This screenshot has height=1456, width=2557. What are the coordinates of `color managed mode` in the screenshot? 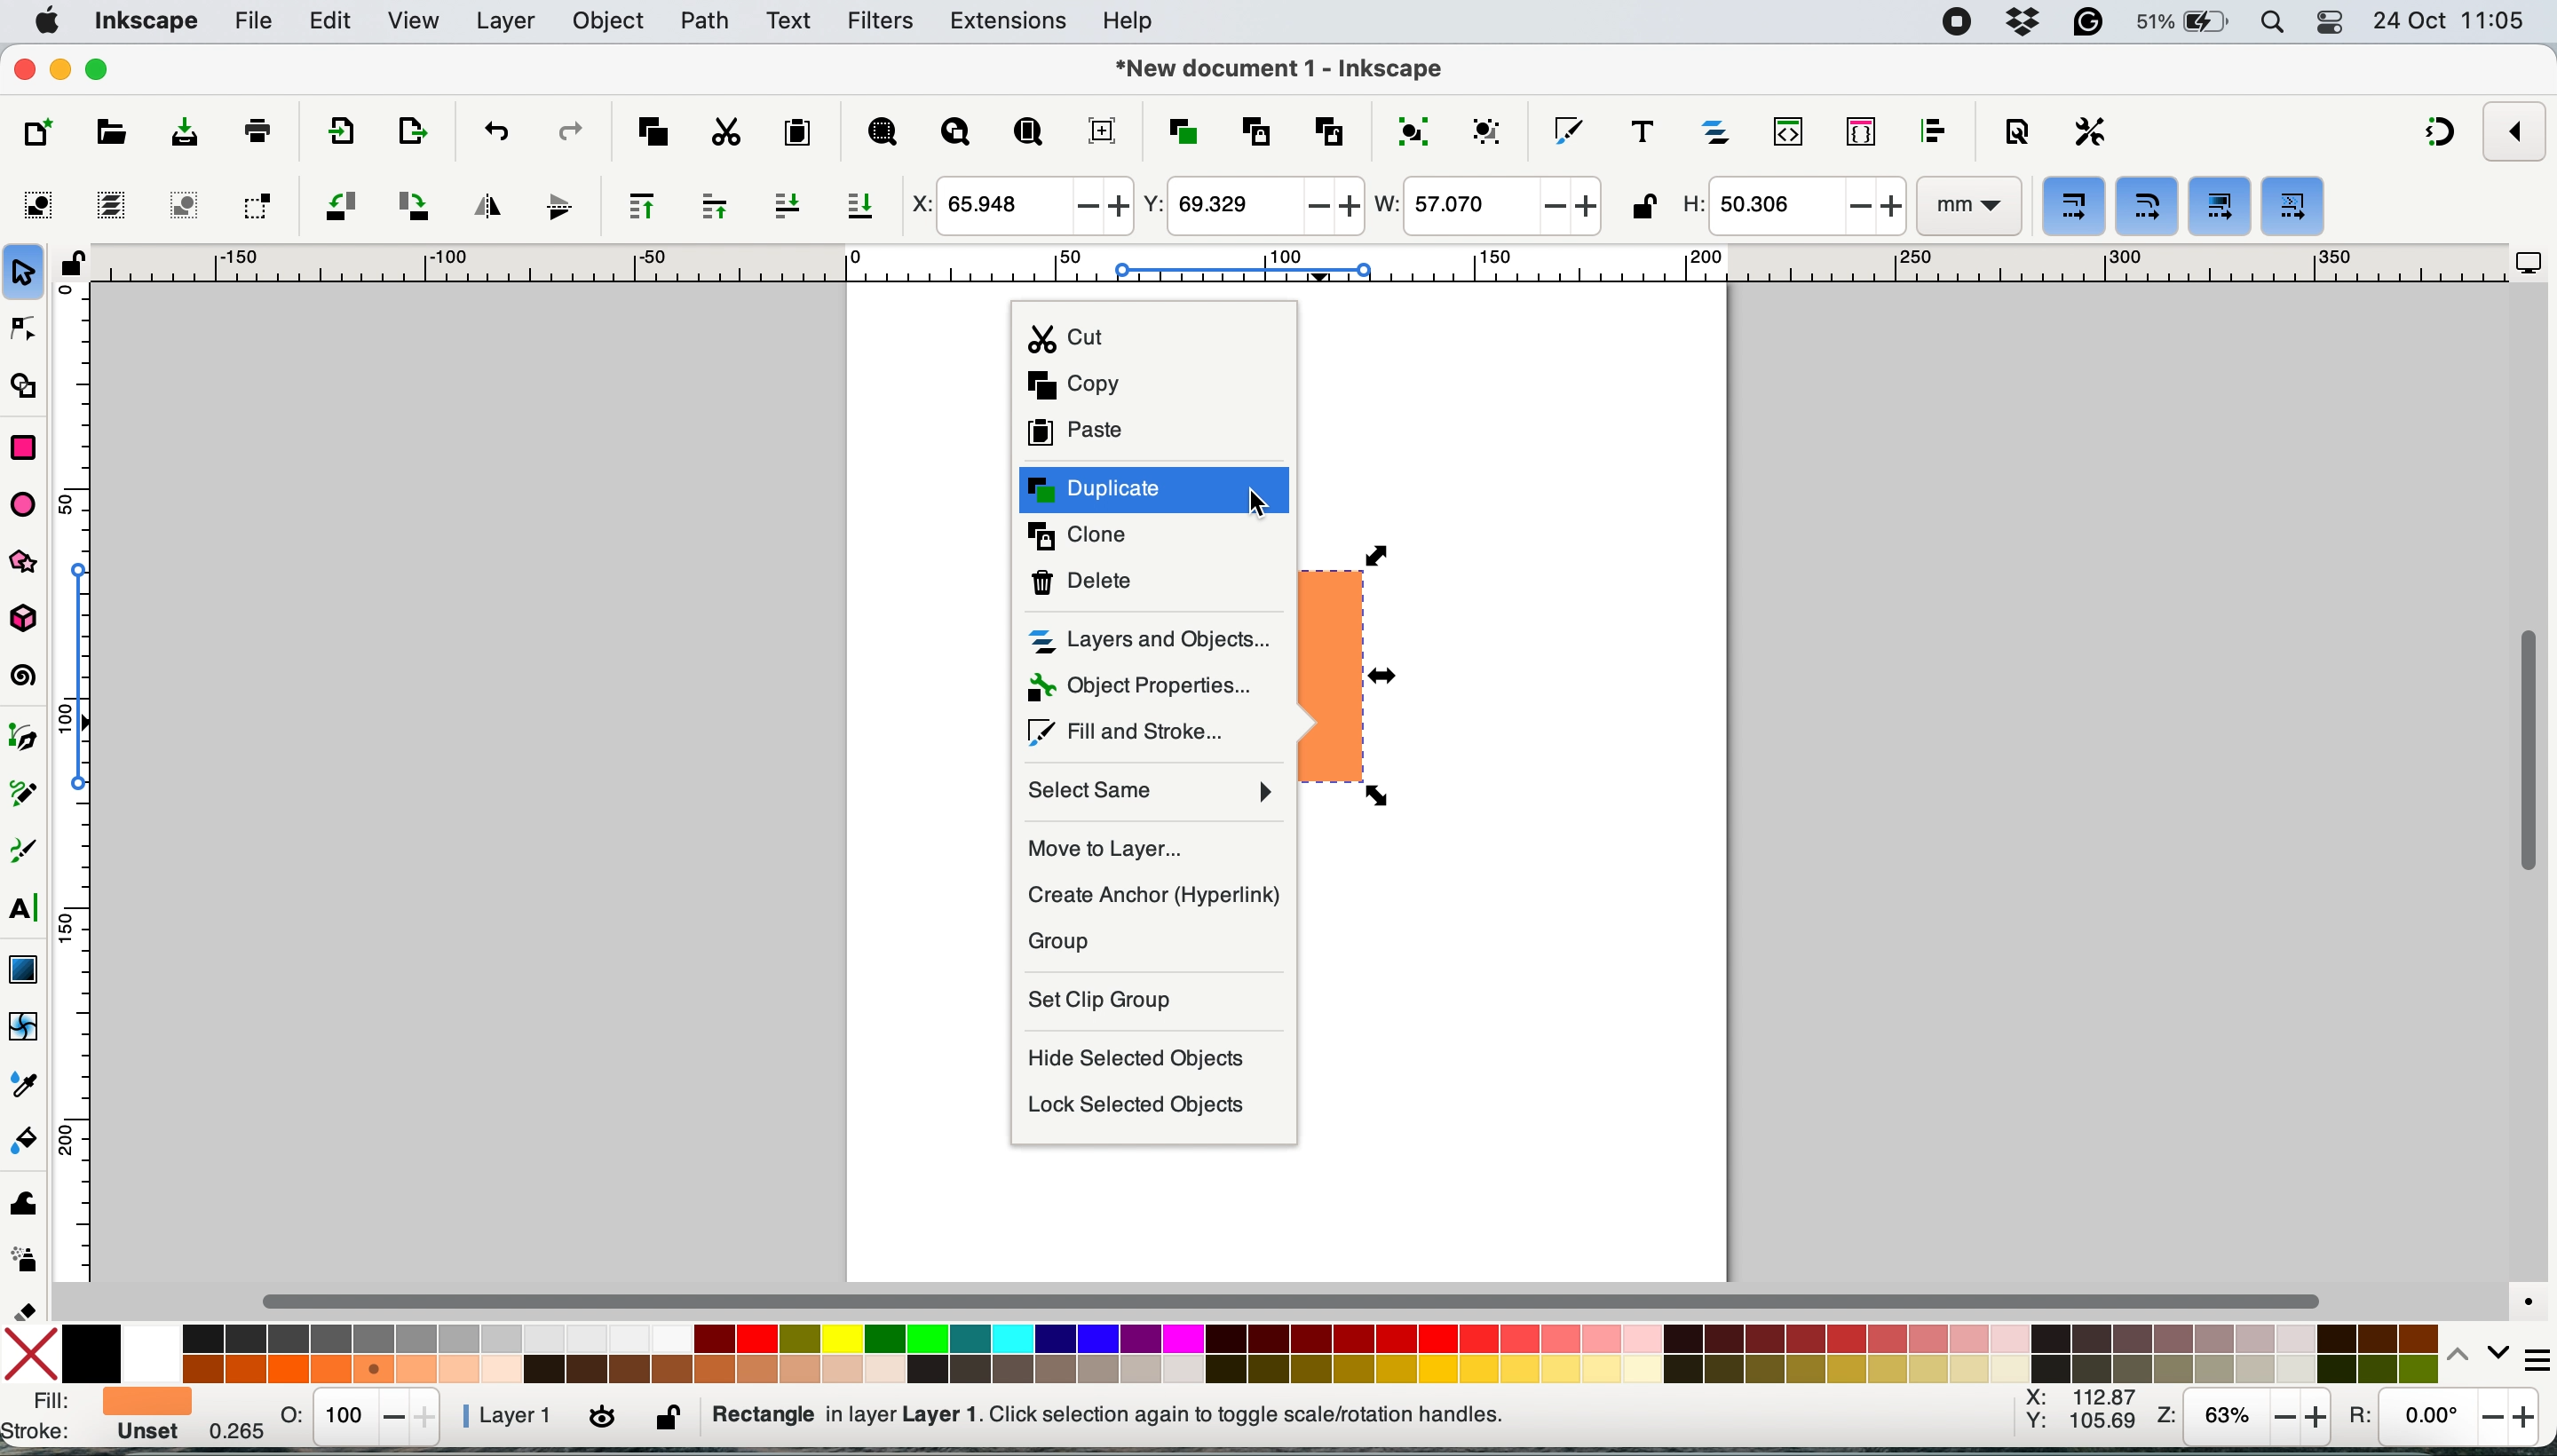 It's located at (2521, 1295).